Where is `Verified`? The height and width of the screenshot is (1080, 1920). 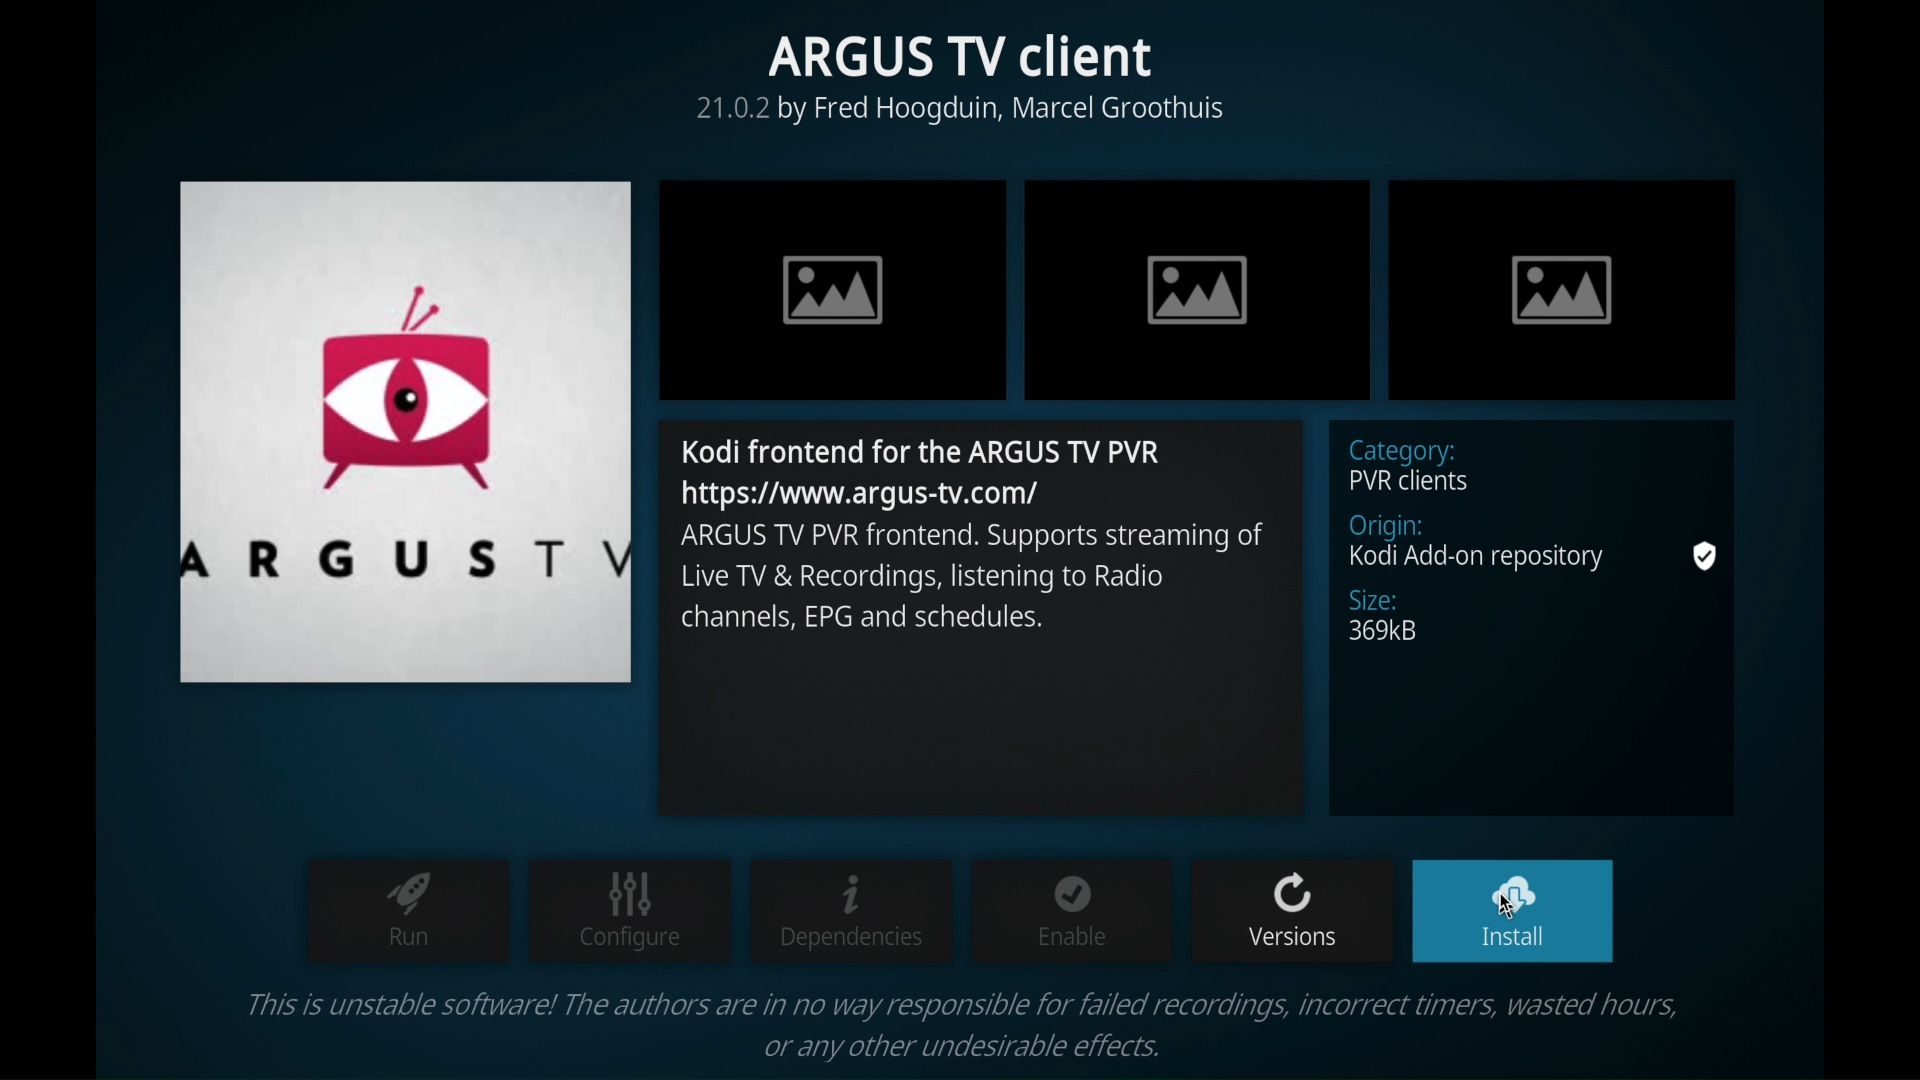 Verified is located at coordinates (1710, 555).